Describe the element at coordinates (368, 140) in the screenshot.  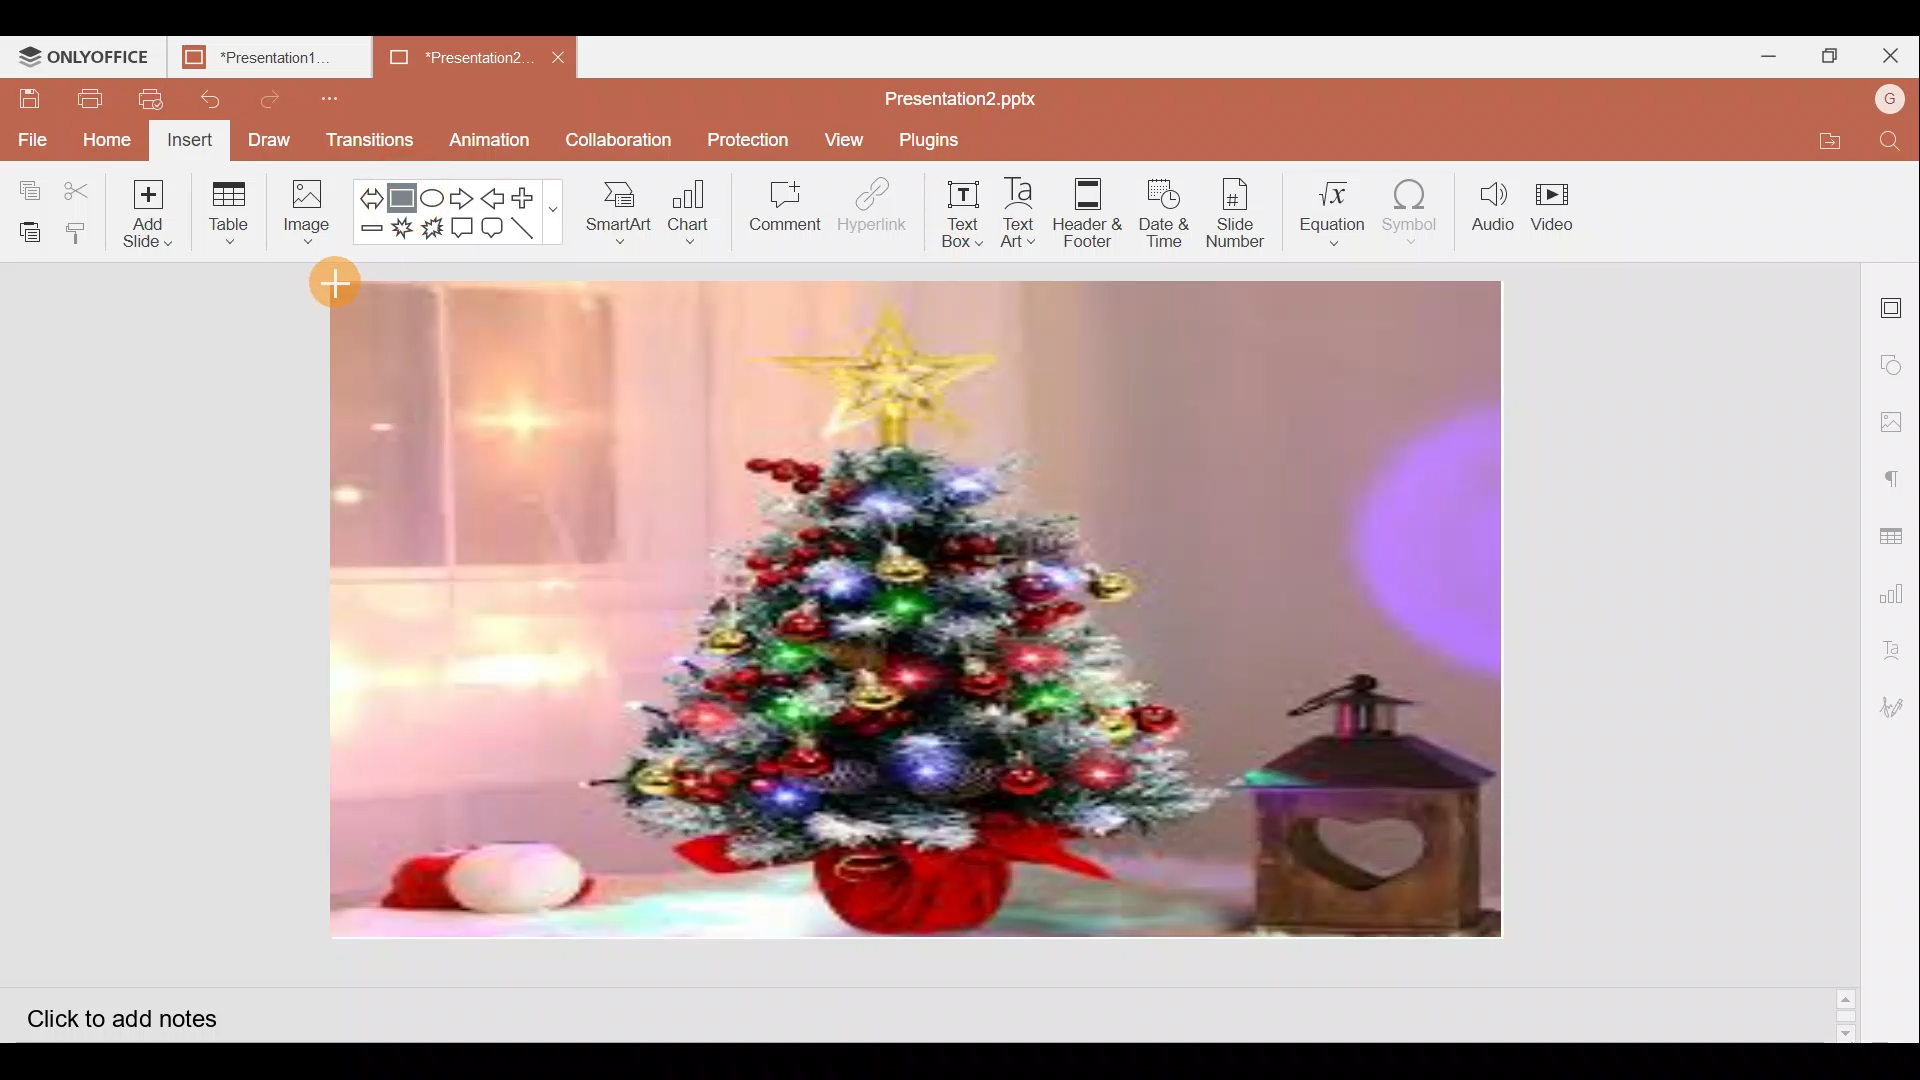
I see `Transitions` at that location.